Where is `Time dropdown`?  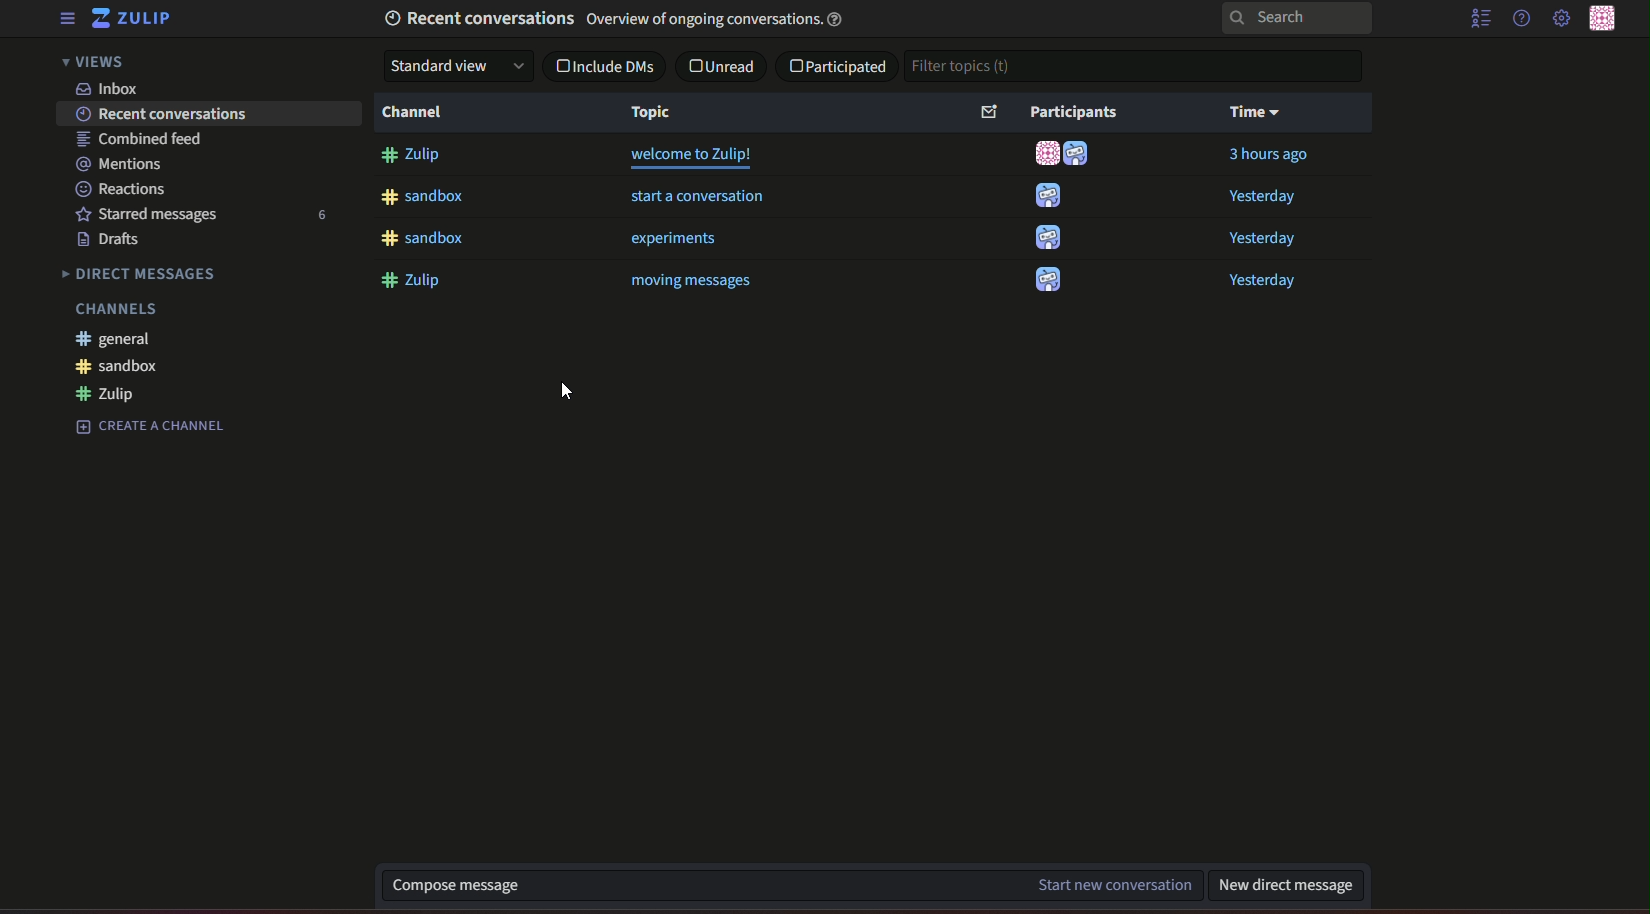
Time dropdown is located at coordinates (1255, 112).